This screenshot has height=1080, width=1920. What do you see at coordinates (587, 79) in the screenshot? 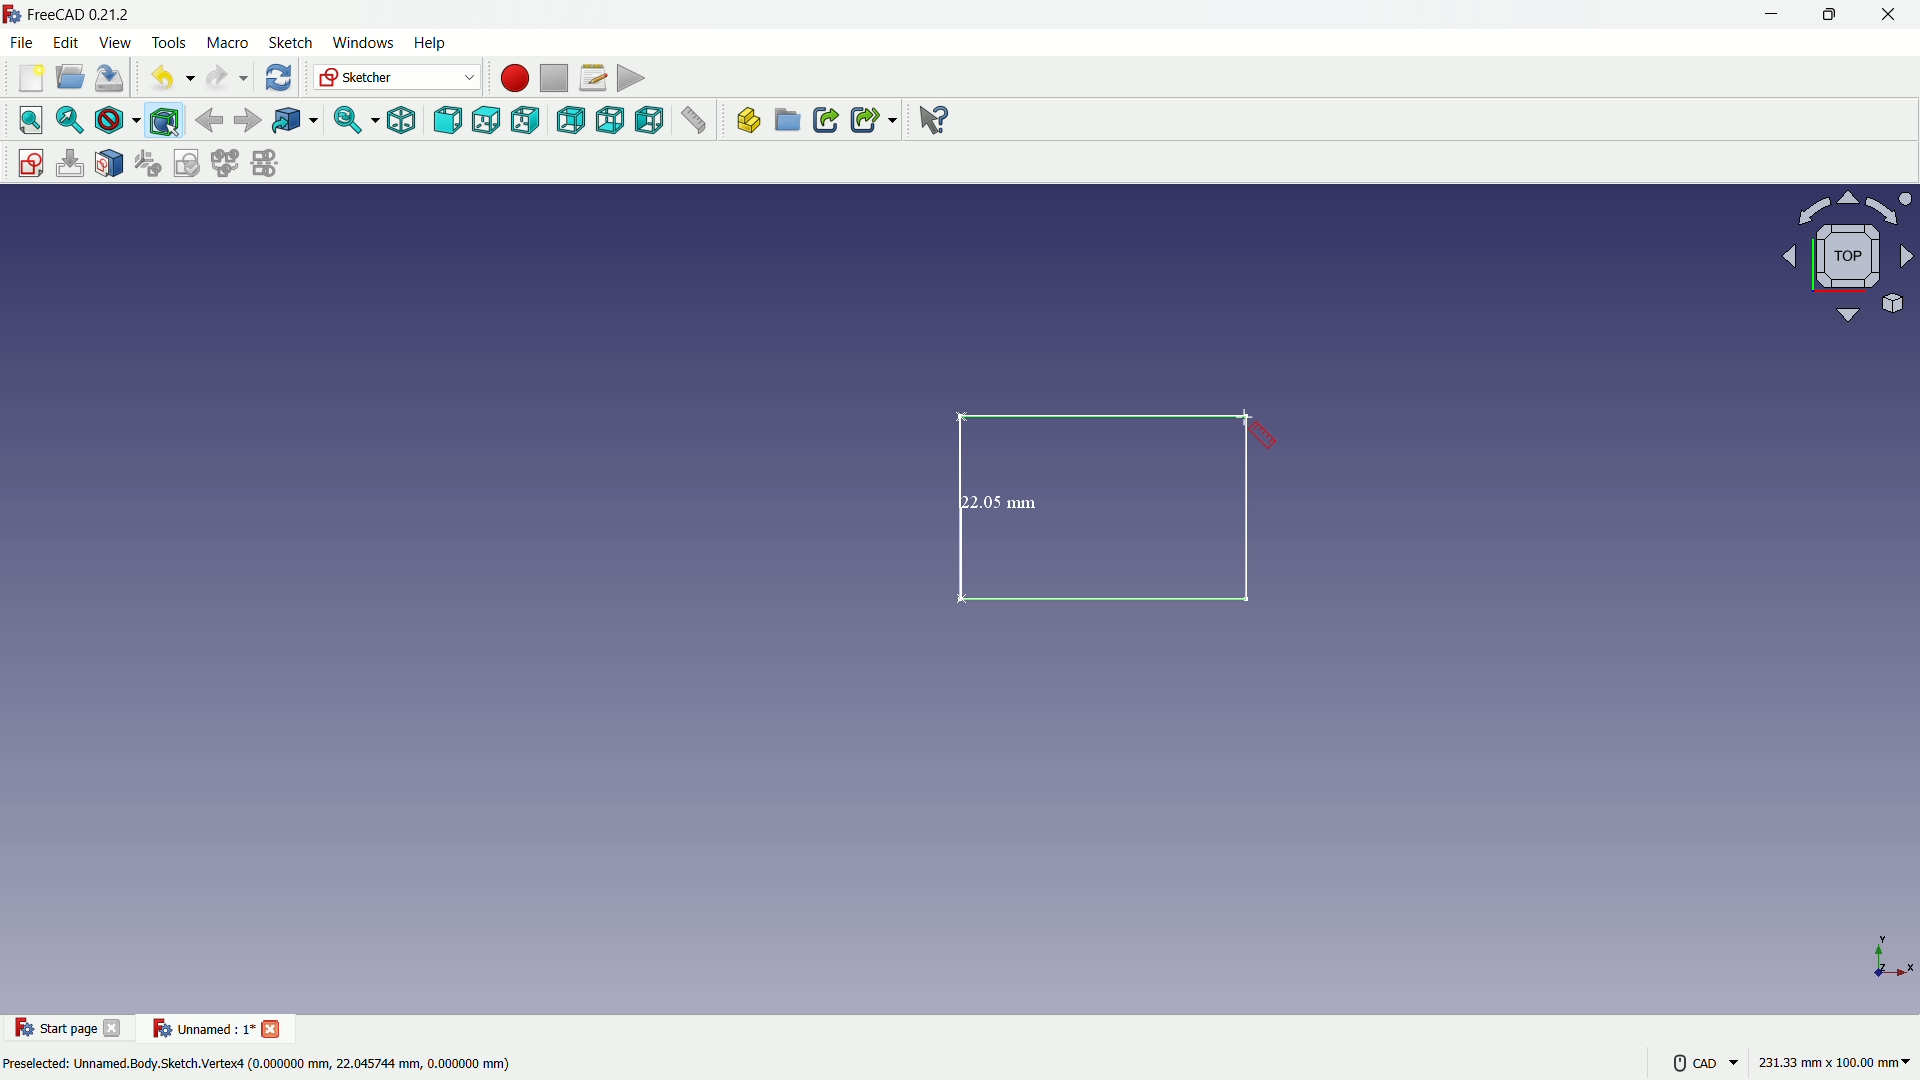
I see `macro settings` at bounding box center [587, 79].